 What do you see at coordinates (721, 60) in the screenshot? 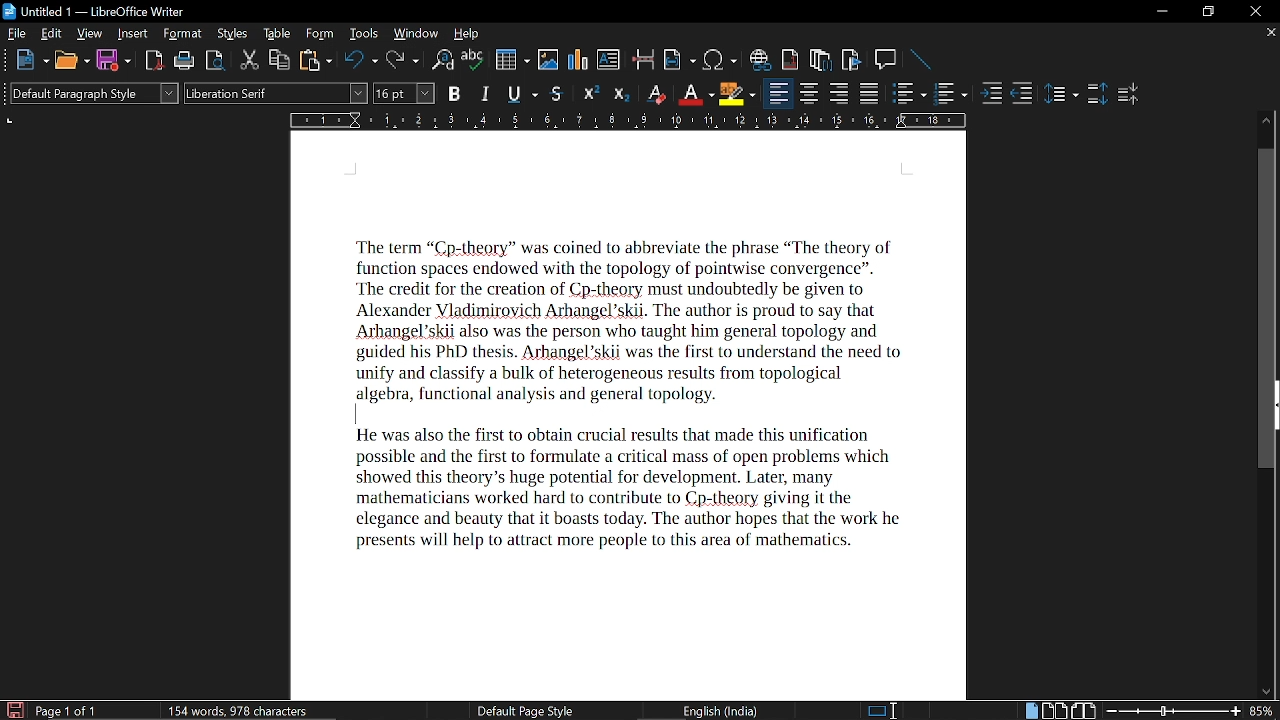
I see `Insert symbols` at bounding box center [721, 60].